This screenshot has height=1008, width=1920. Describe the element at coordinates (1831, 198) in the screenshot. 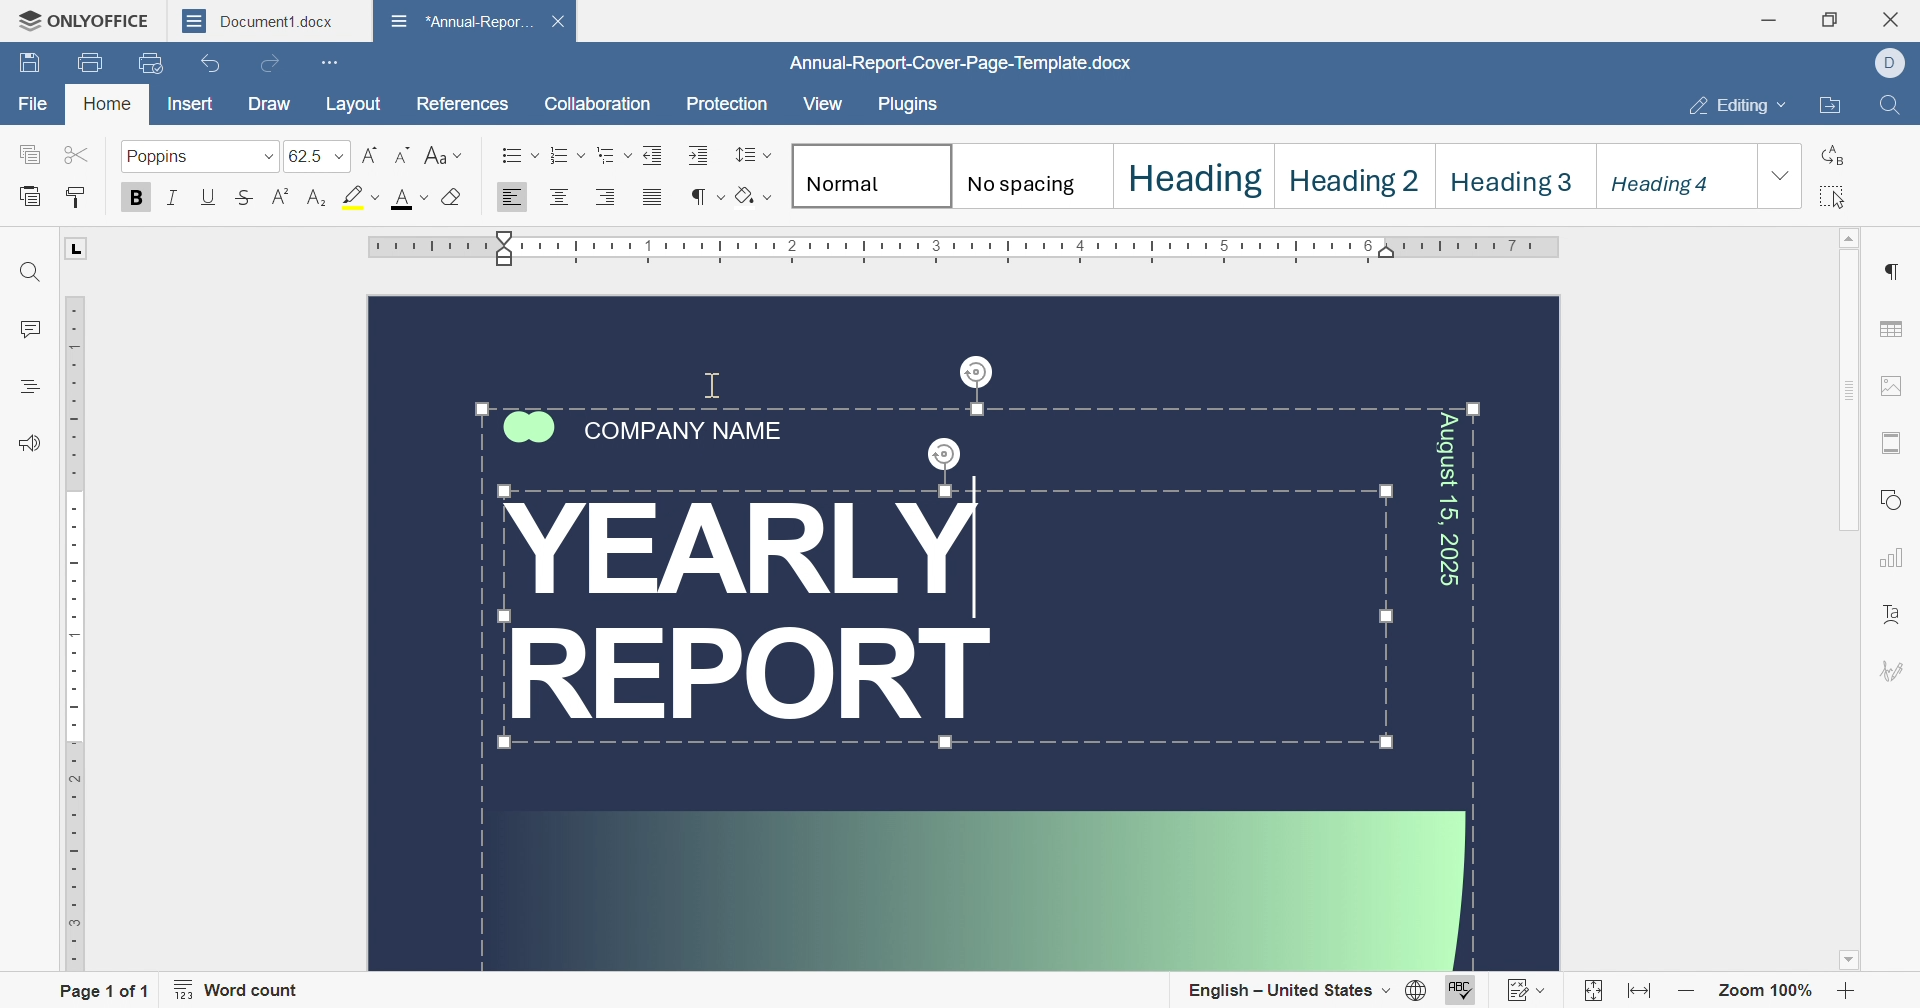

I see `select all` at that location.